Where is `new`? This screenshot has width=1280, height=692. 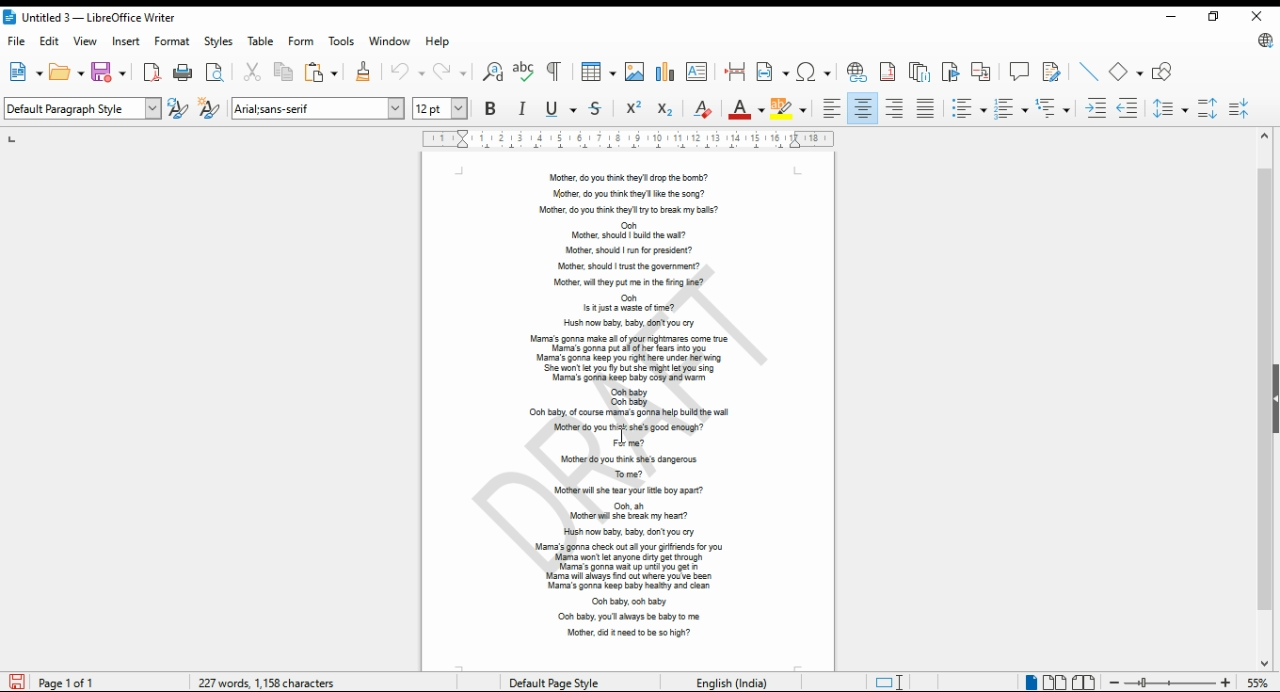 new is located at coordinates (24, 72).